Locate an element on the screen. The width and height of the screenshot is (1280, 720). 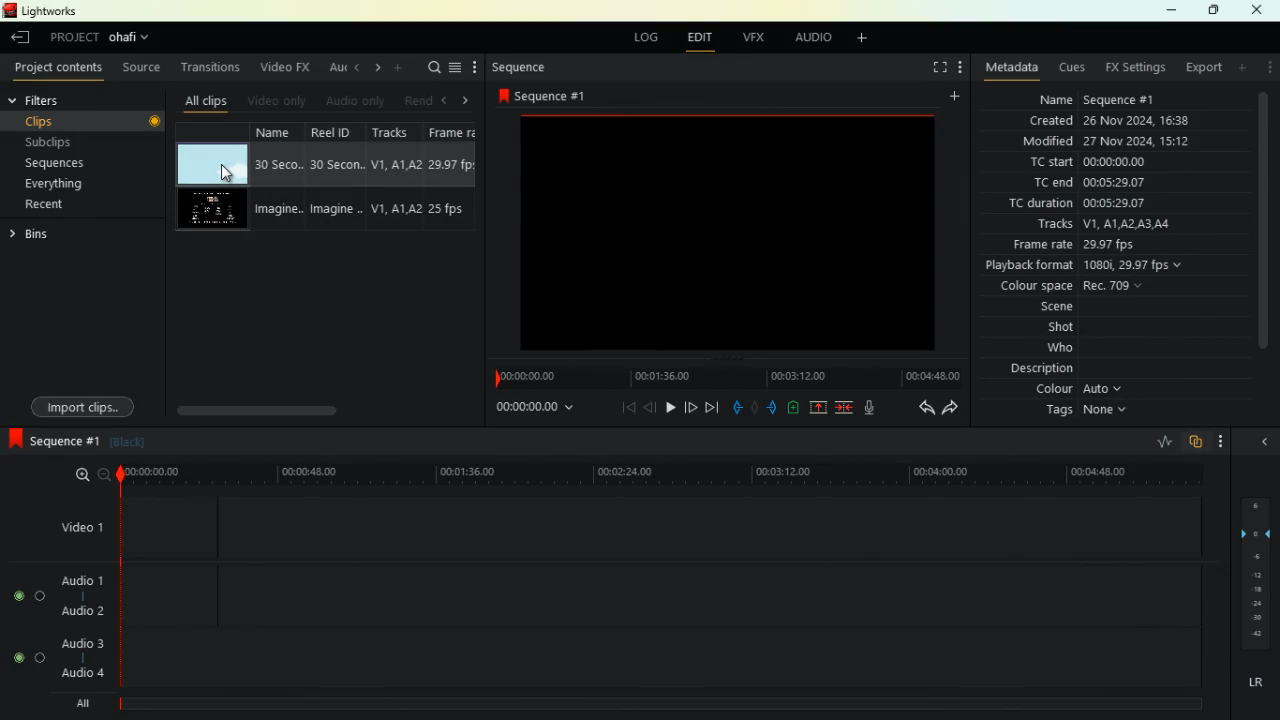
video 1 is located at coordinates (74, 527).